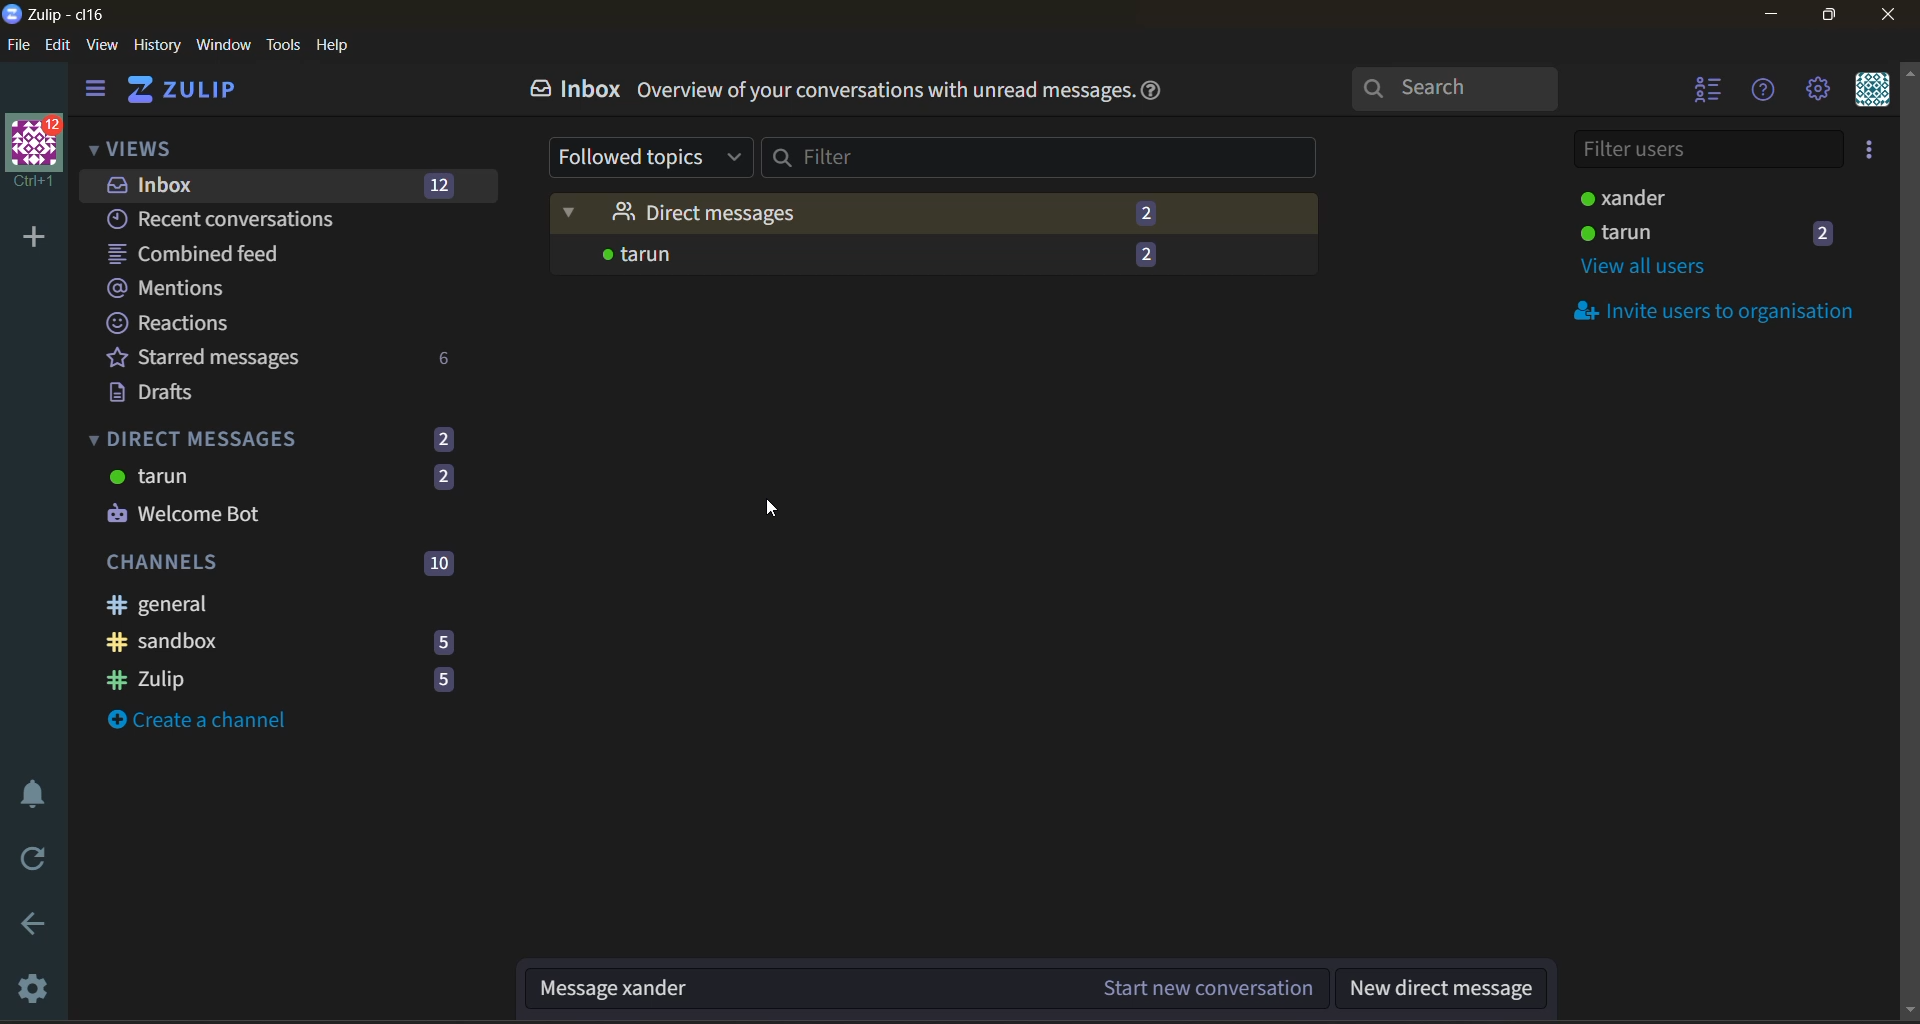 This screenshot has width=1920, height=1024. Describe the element at coordinates (813, 88) in the screenshot. I see `Inbox. Overview of your conversations with unread messages.` at that location.